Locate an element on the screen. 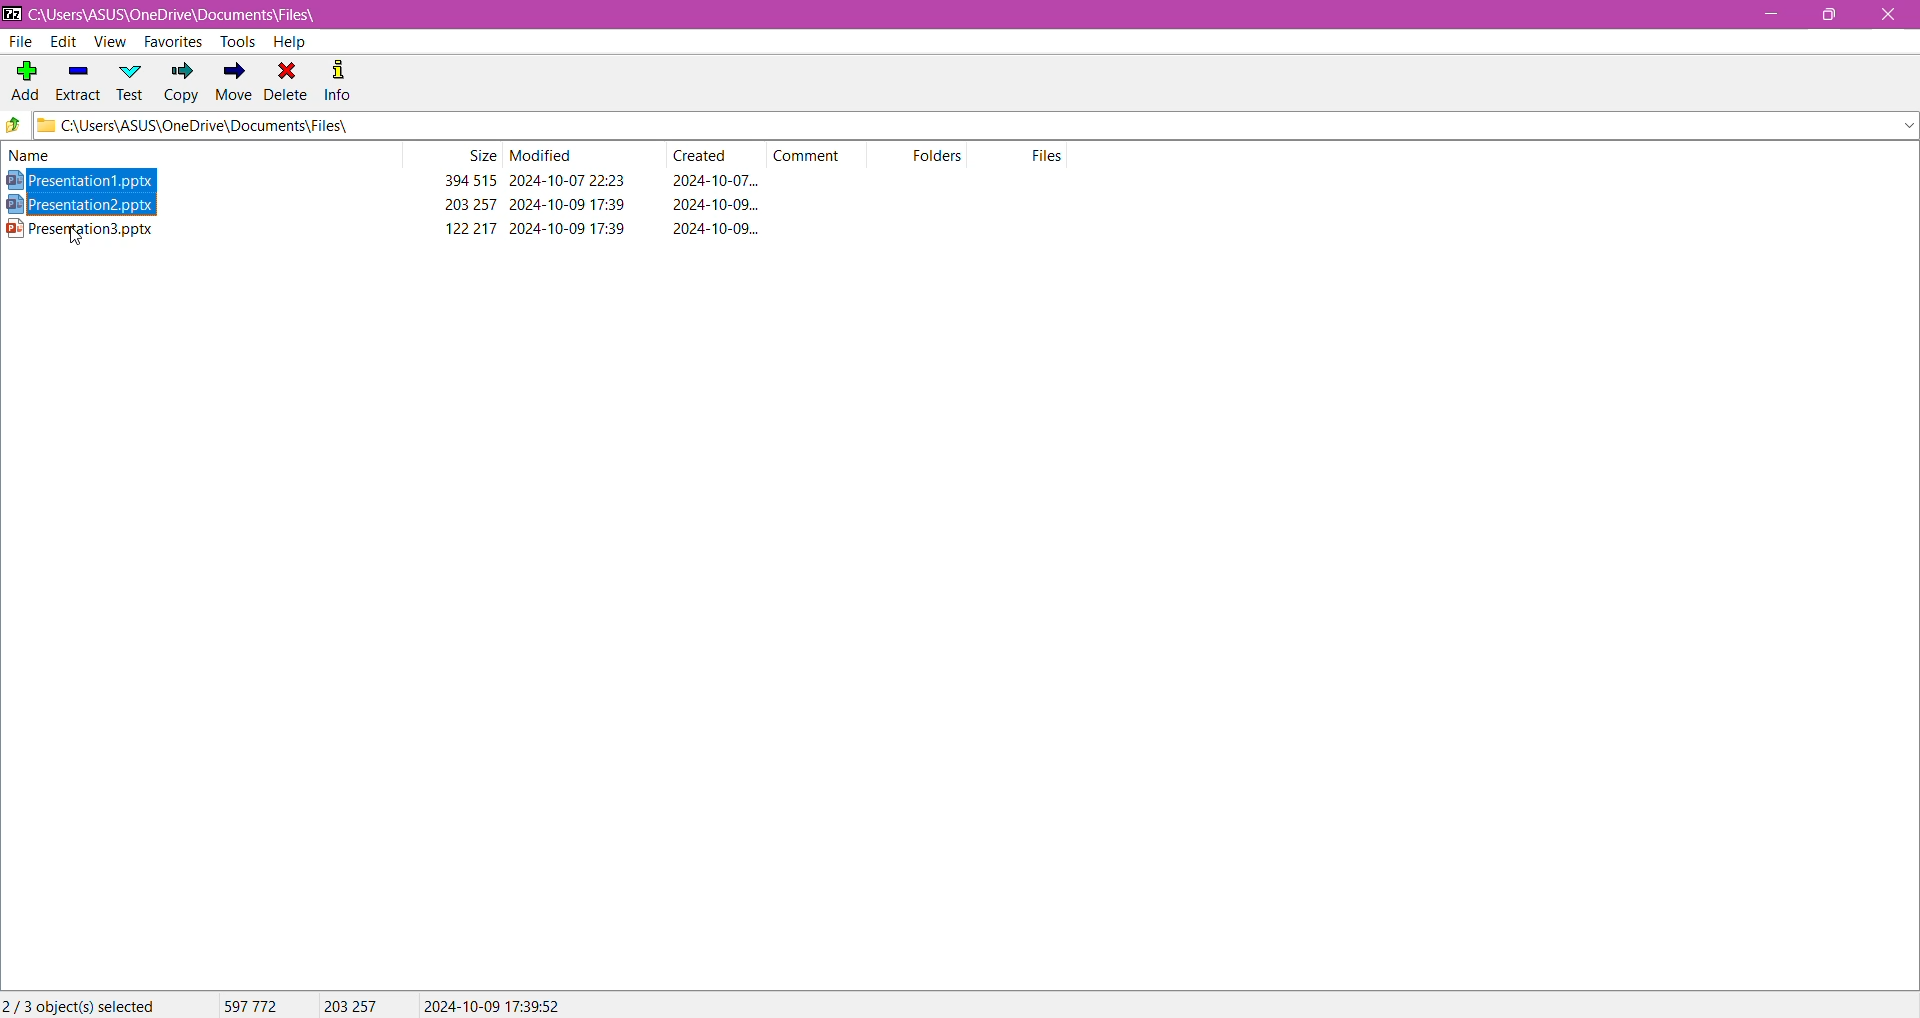  Help is located at coordinates (289, 42).